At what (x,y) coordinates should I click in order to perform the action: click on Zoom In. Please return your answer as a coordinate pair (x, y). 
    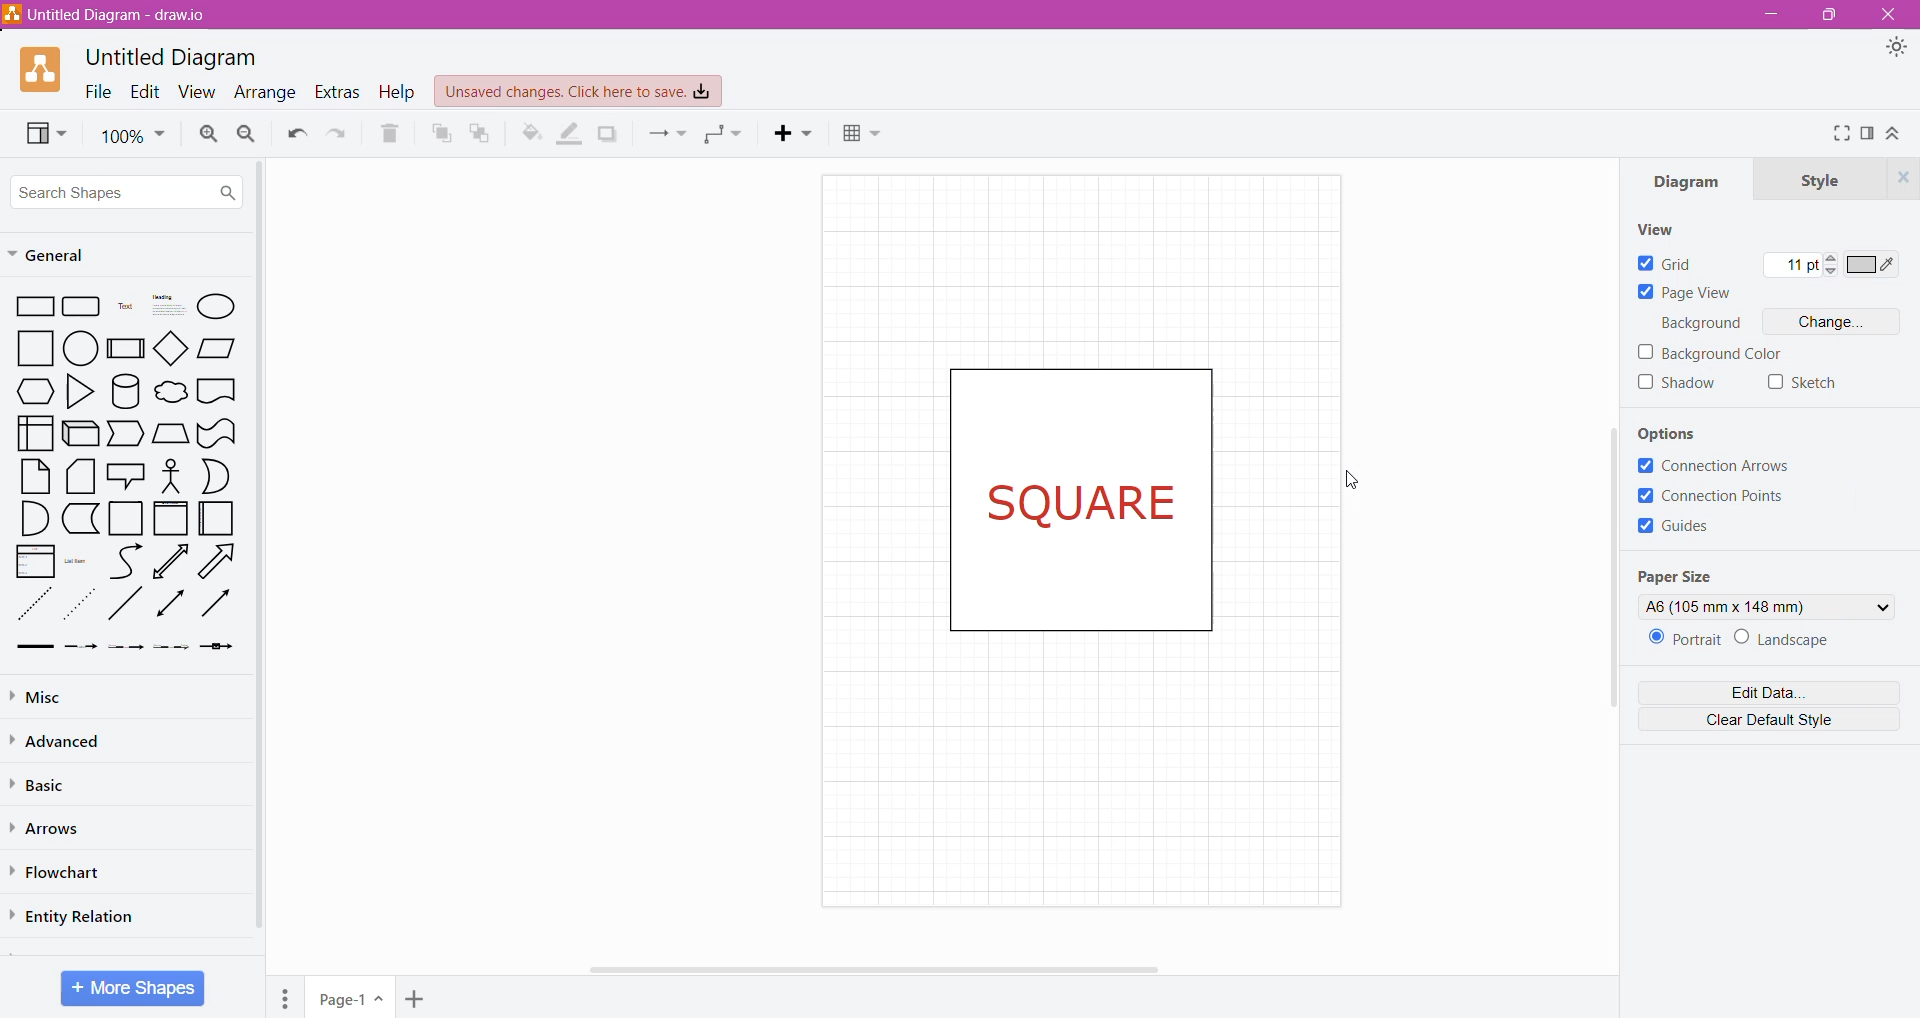
    Looking at the image, I should click on (208, 132).